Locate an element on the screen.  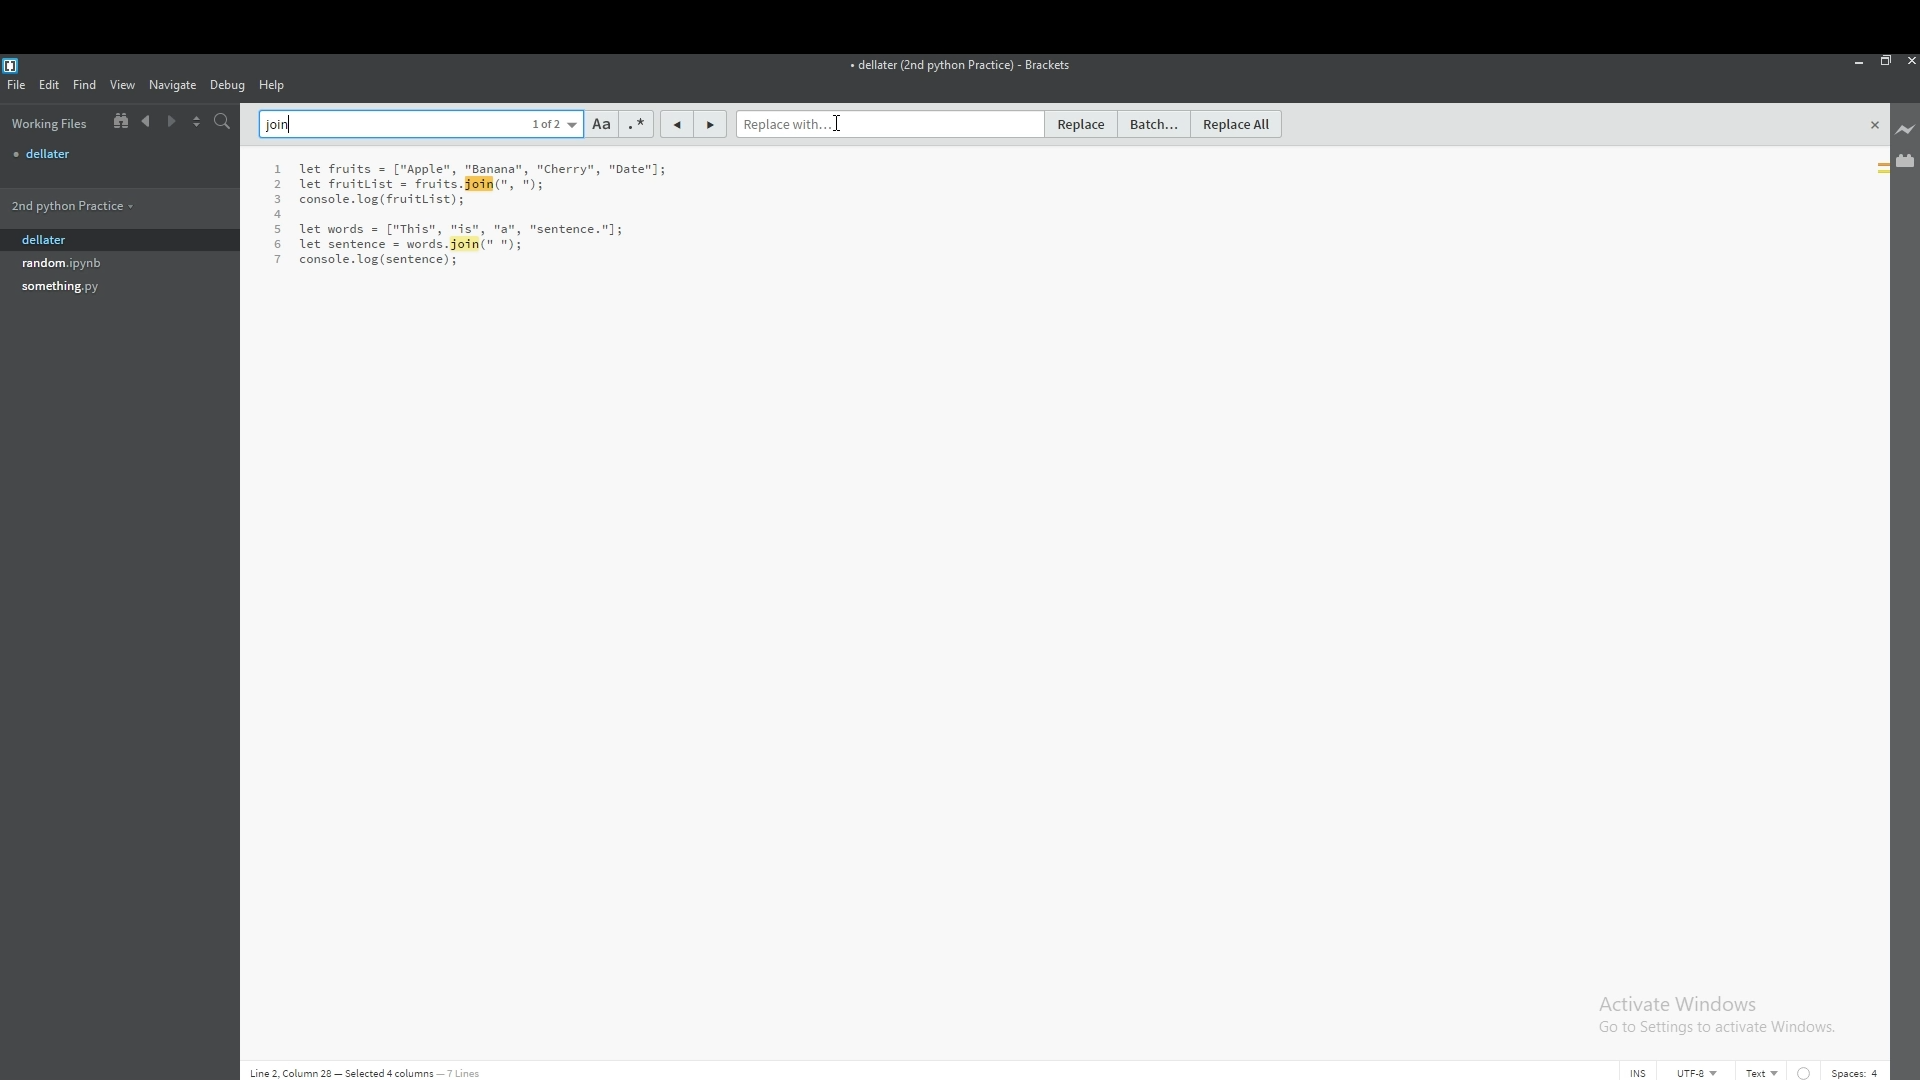
minimize is located at coordinates (1860, 61).